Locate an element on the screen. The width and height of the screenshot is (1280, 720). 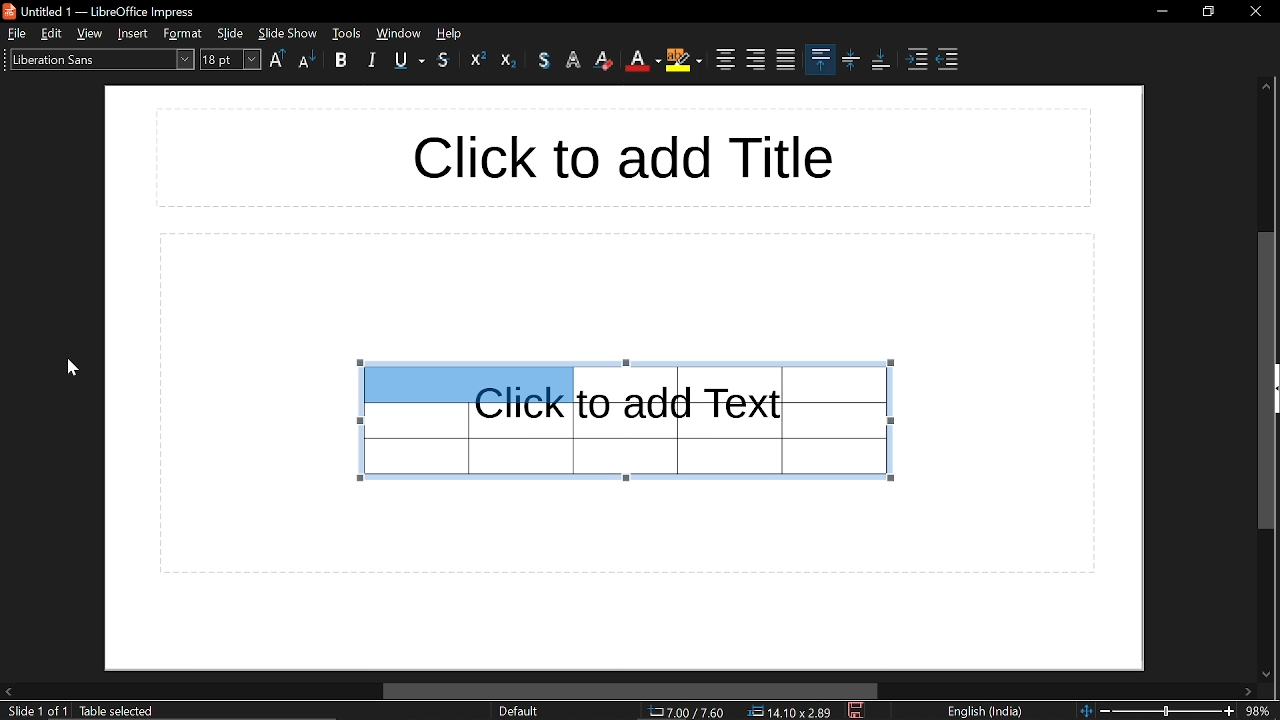
subscript is located at coordinates (509, 59).